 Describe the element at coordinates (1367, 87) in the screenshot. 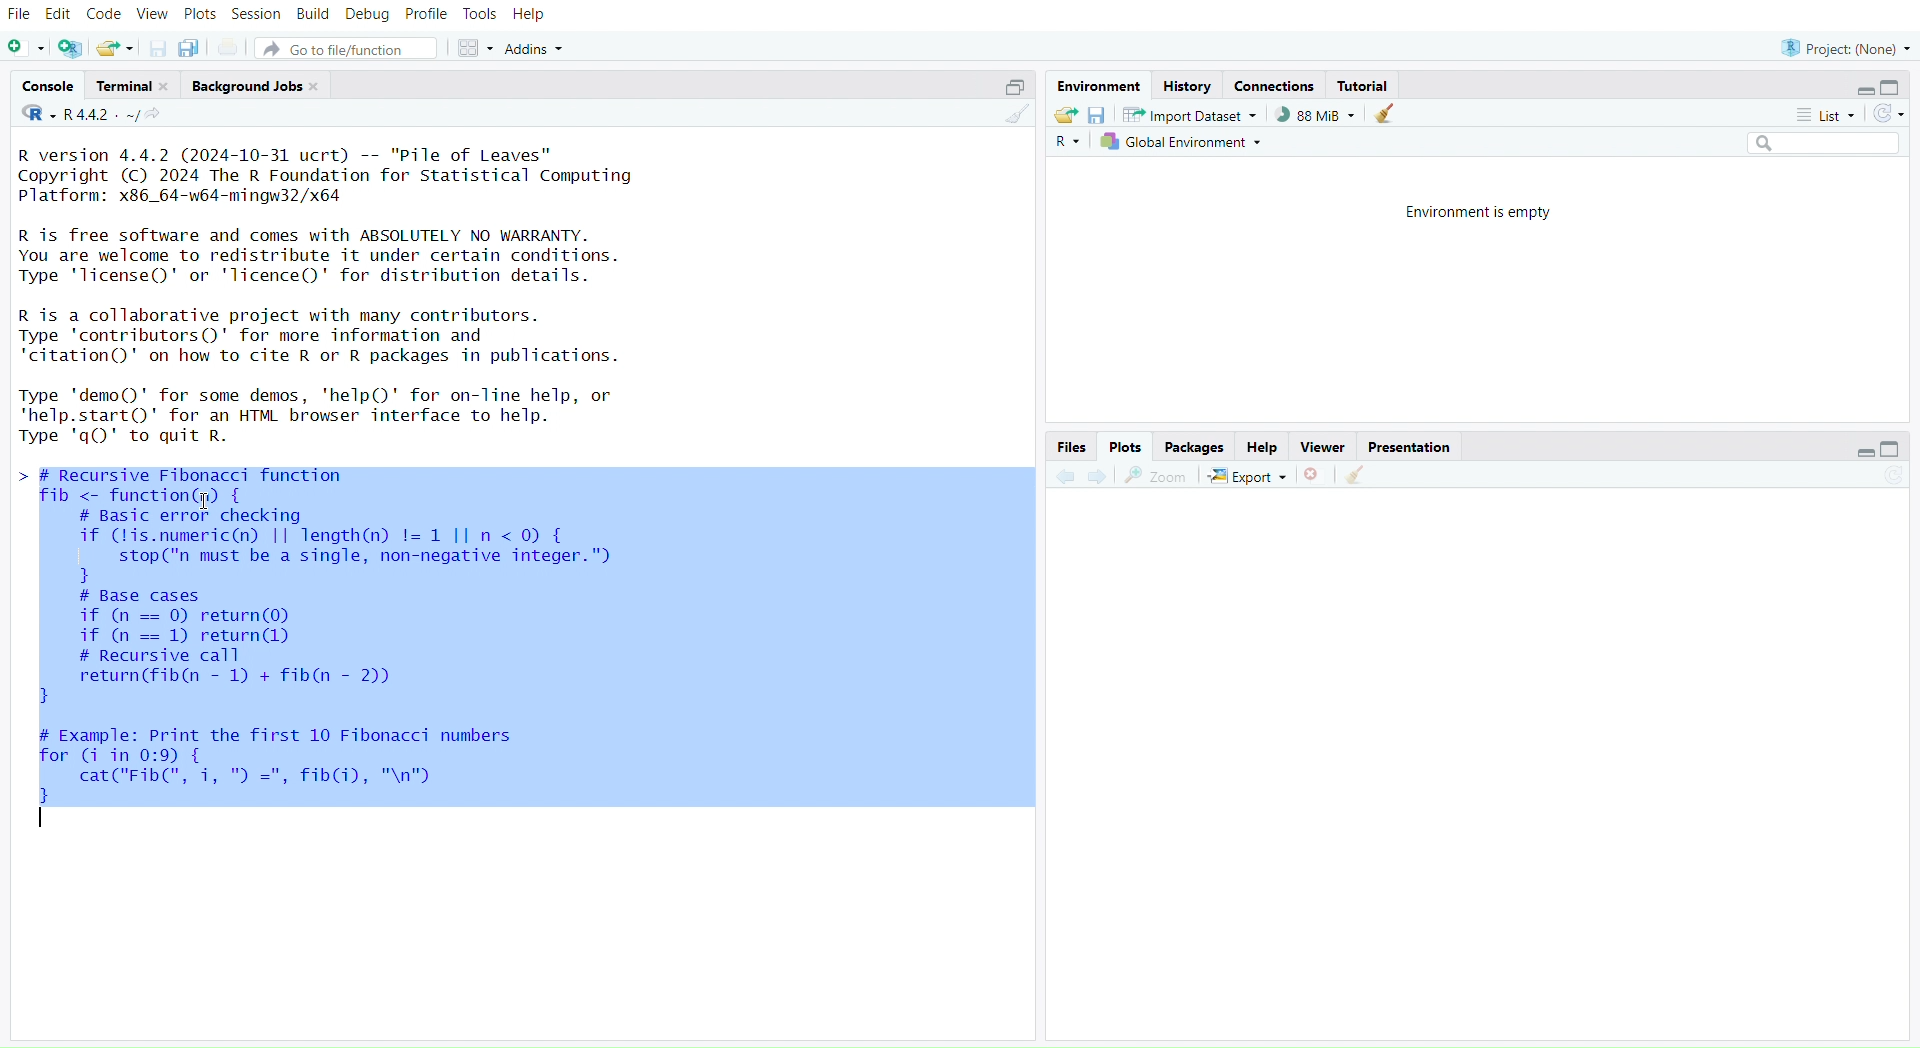

I see `tutorial` at that location.